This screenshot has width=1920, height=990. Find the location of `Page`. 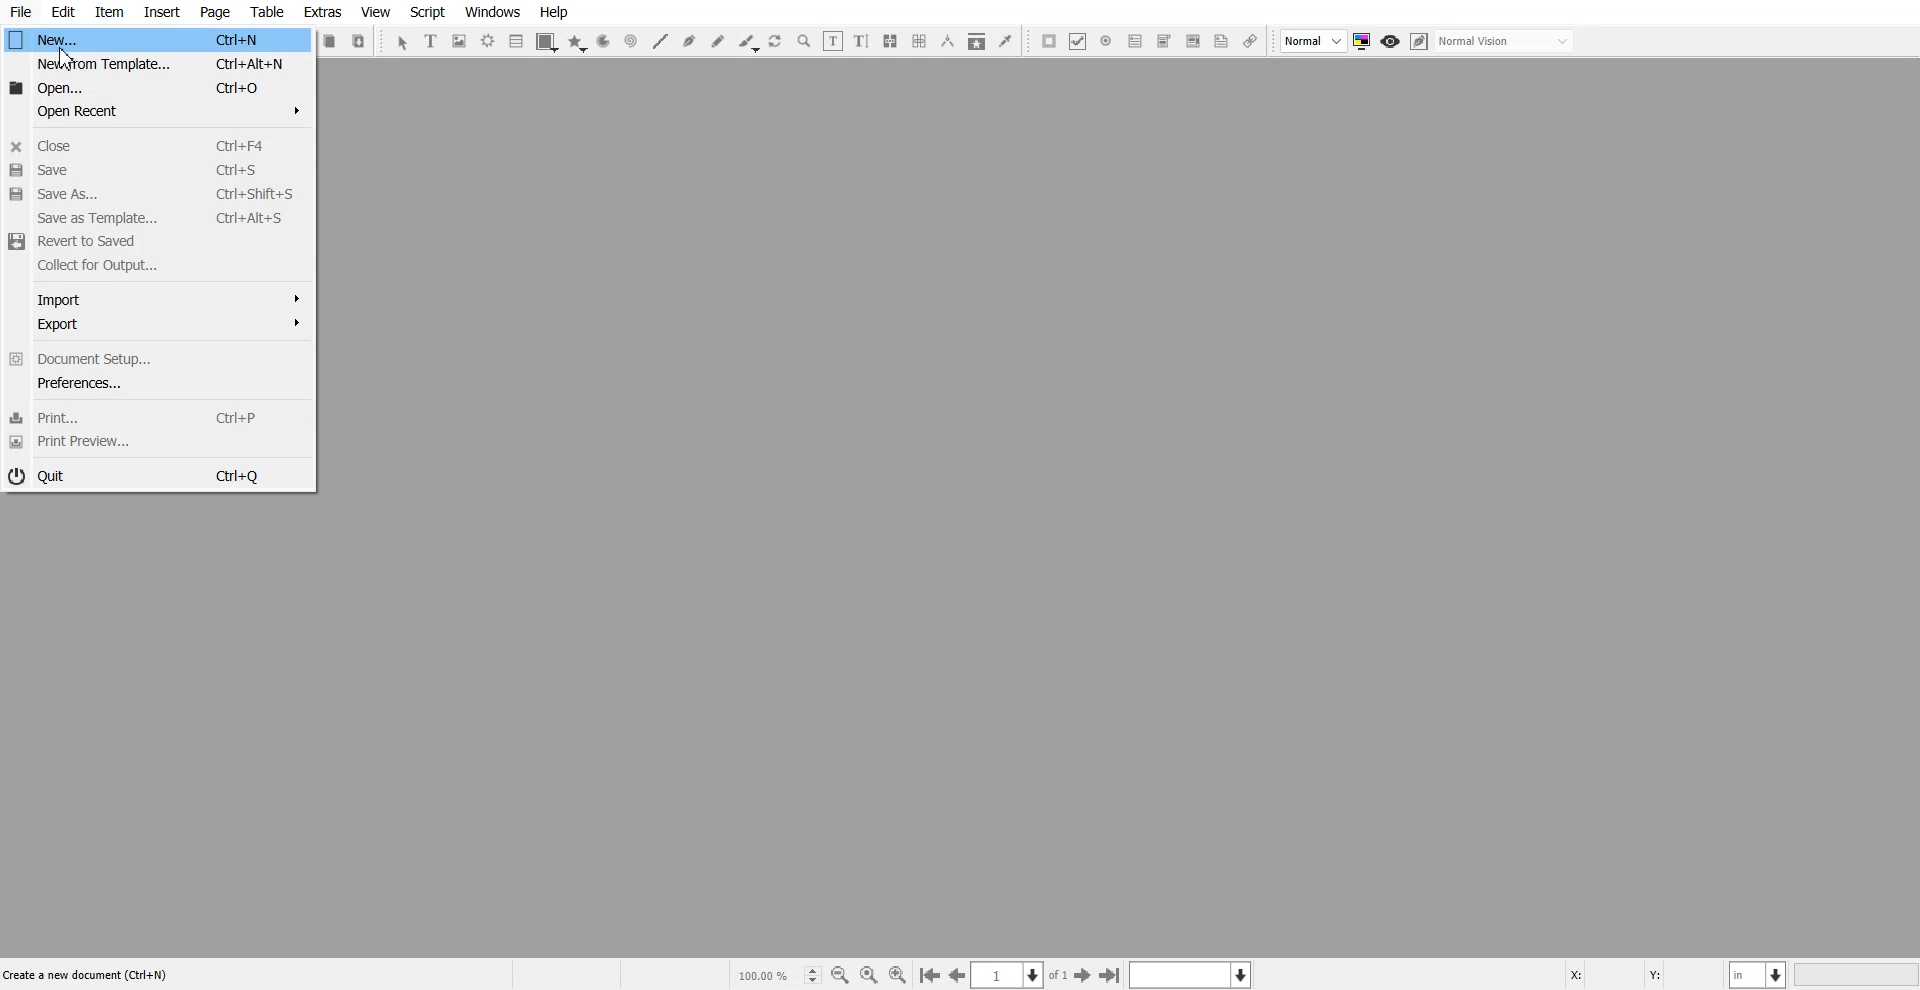

Page is located at coordinates (214, 13).